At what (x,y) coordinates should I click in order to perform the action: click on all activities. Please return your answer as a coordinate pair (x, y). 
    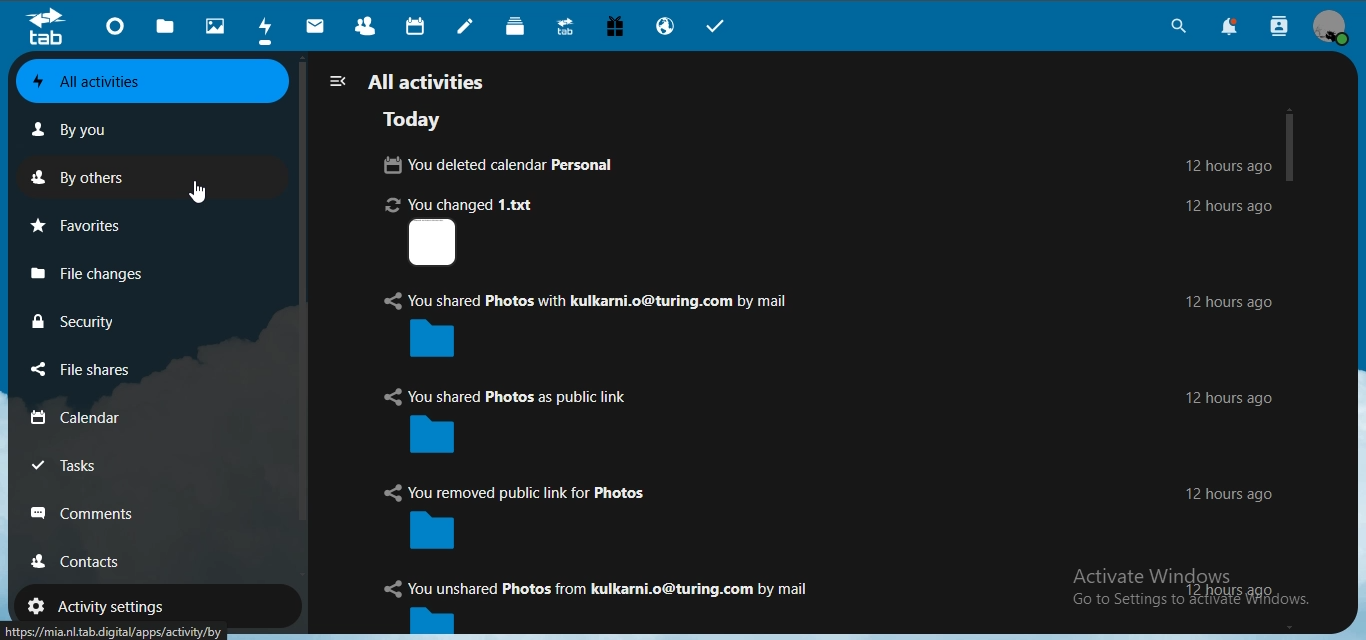
    Looking at the image, I should click on (122, 81).